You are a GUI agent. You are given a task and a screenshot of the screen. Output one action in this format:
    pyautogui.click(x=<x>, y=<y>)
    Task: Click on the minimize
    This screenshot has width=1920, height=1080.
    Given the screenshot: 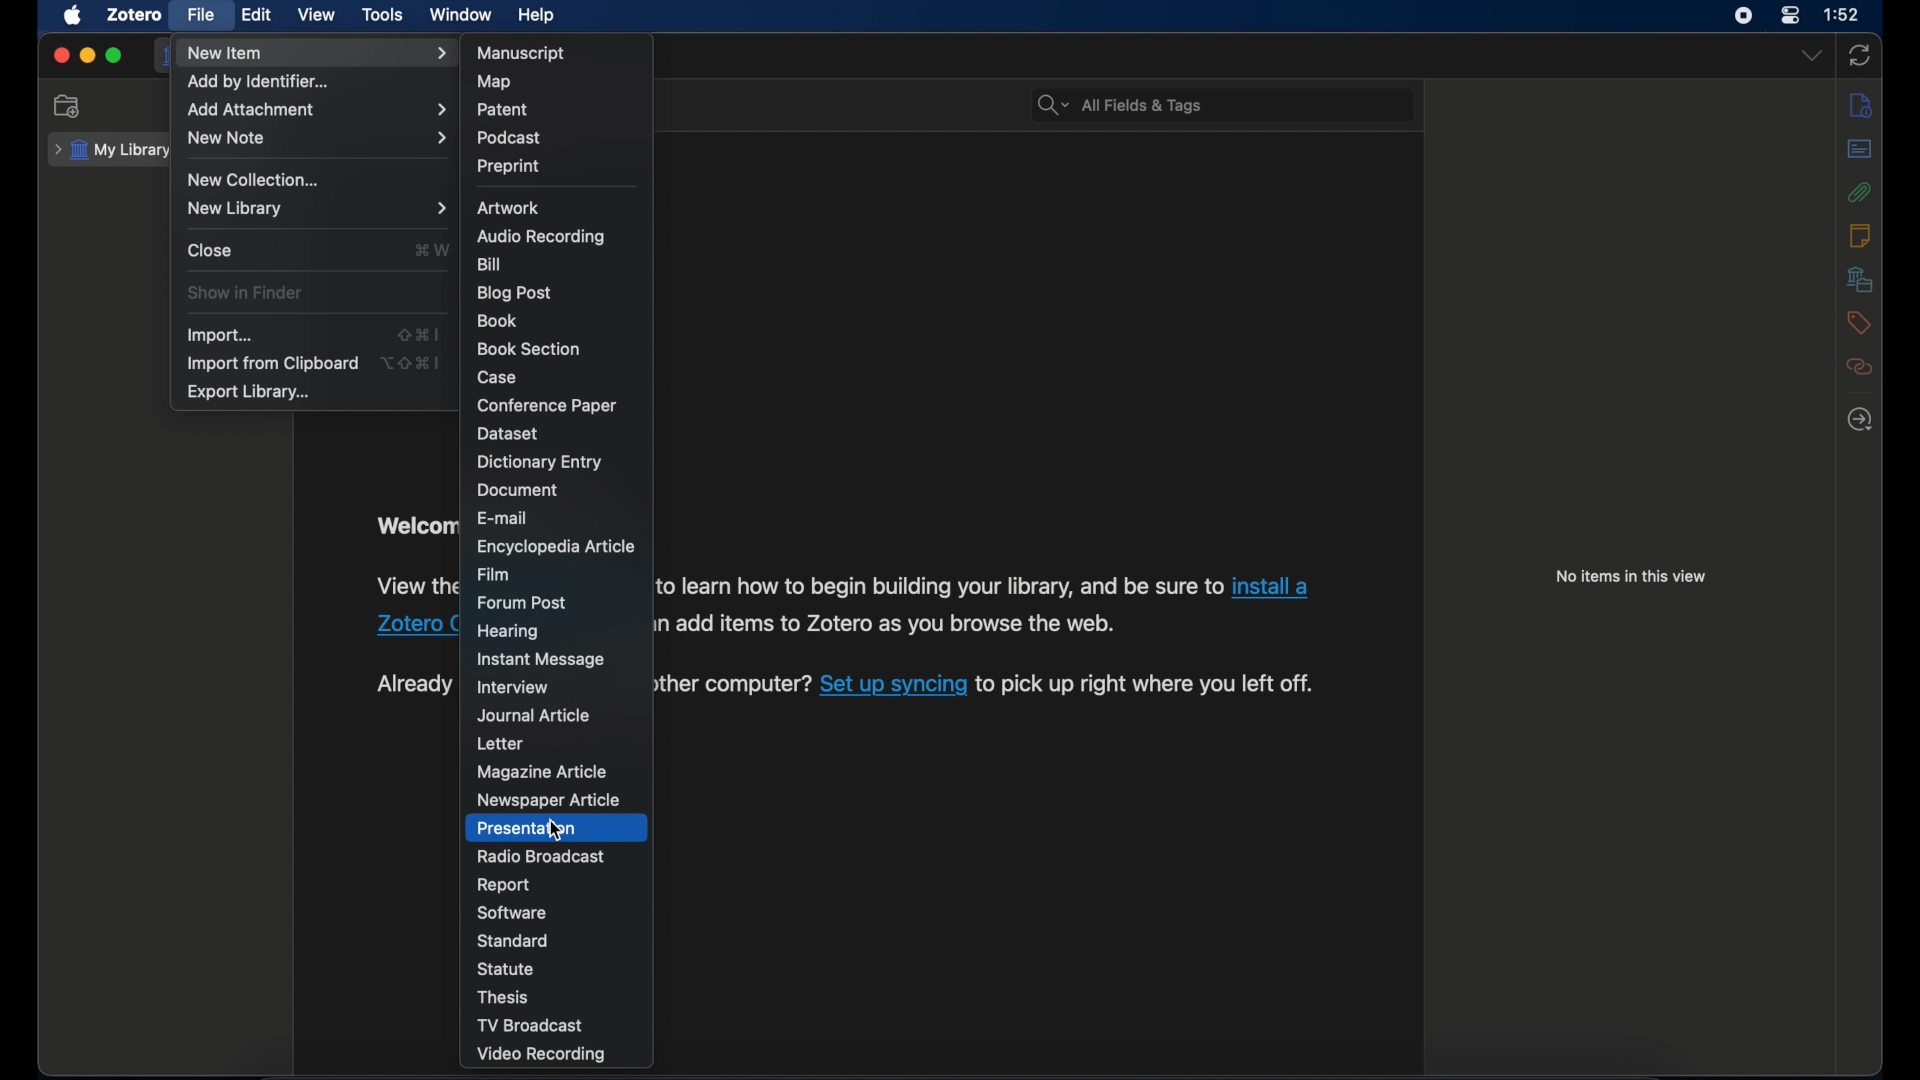 What is the action you would take?
    pyautogui.click(x=86, y=55)
    